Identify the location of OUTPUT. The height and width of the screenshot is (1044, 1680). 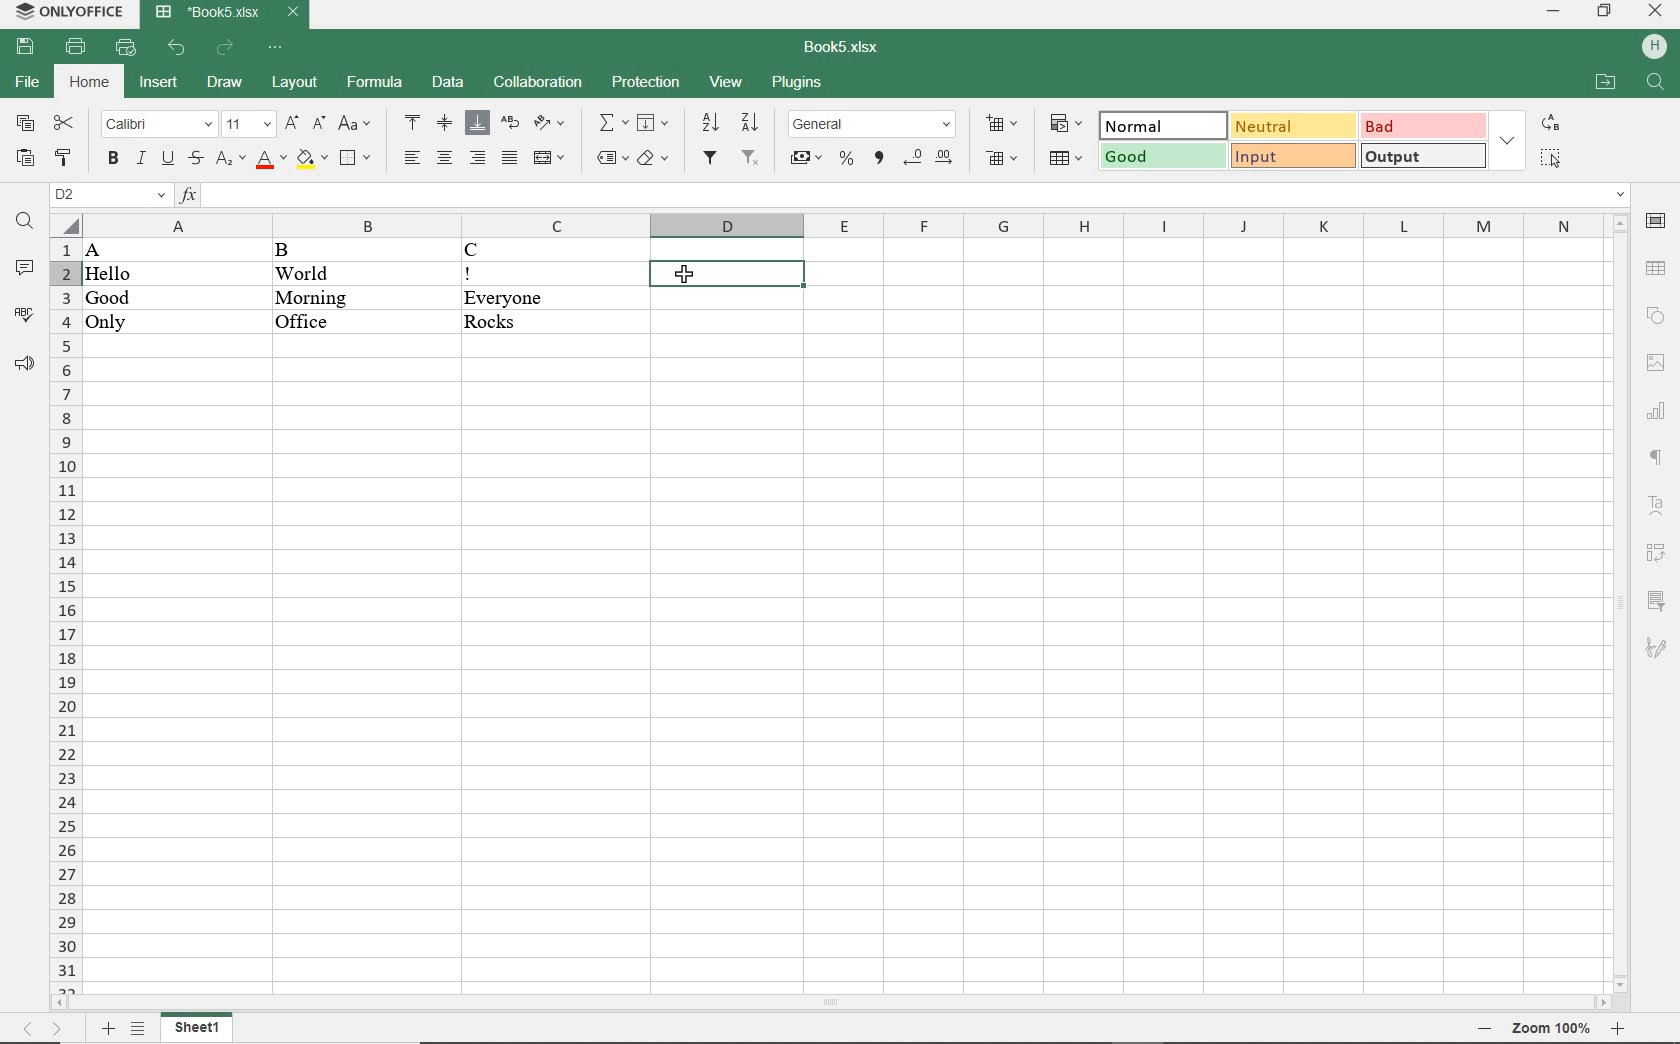
(1423, 154).